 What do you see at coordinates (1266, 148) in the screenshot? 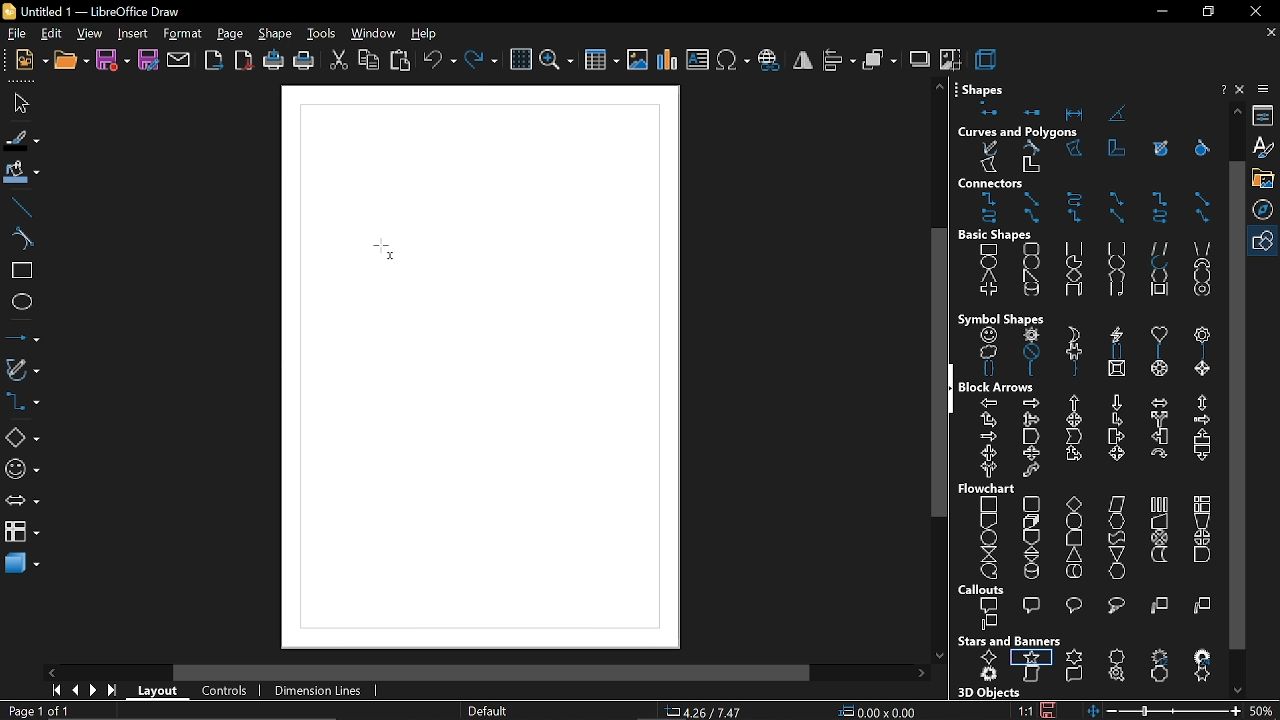
I see `styles` at bounding box center [1266, 148].